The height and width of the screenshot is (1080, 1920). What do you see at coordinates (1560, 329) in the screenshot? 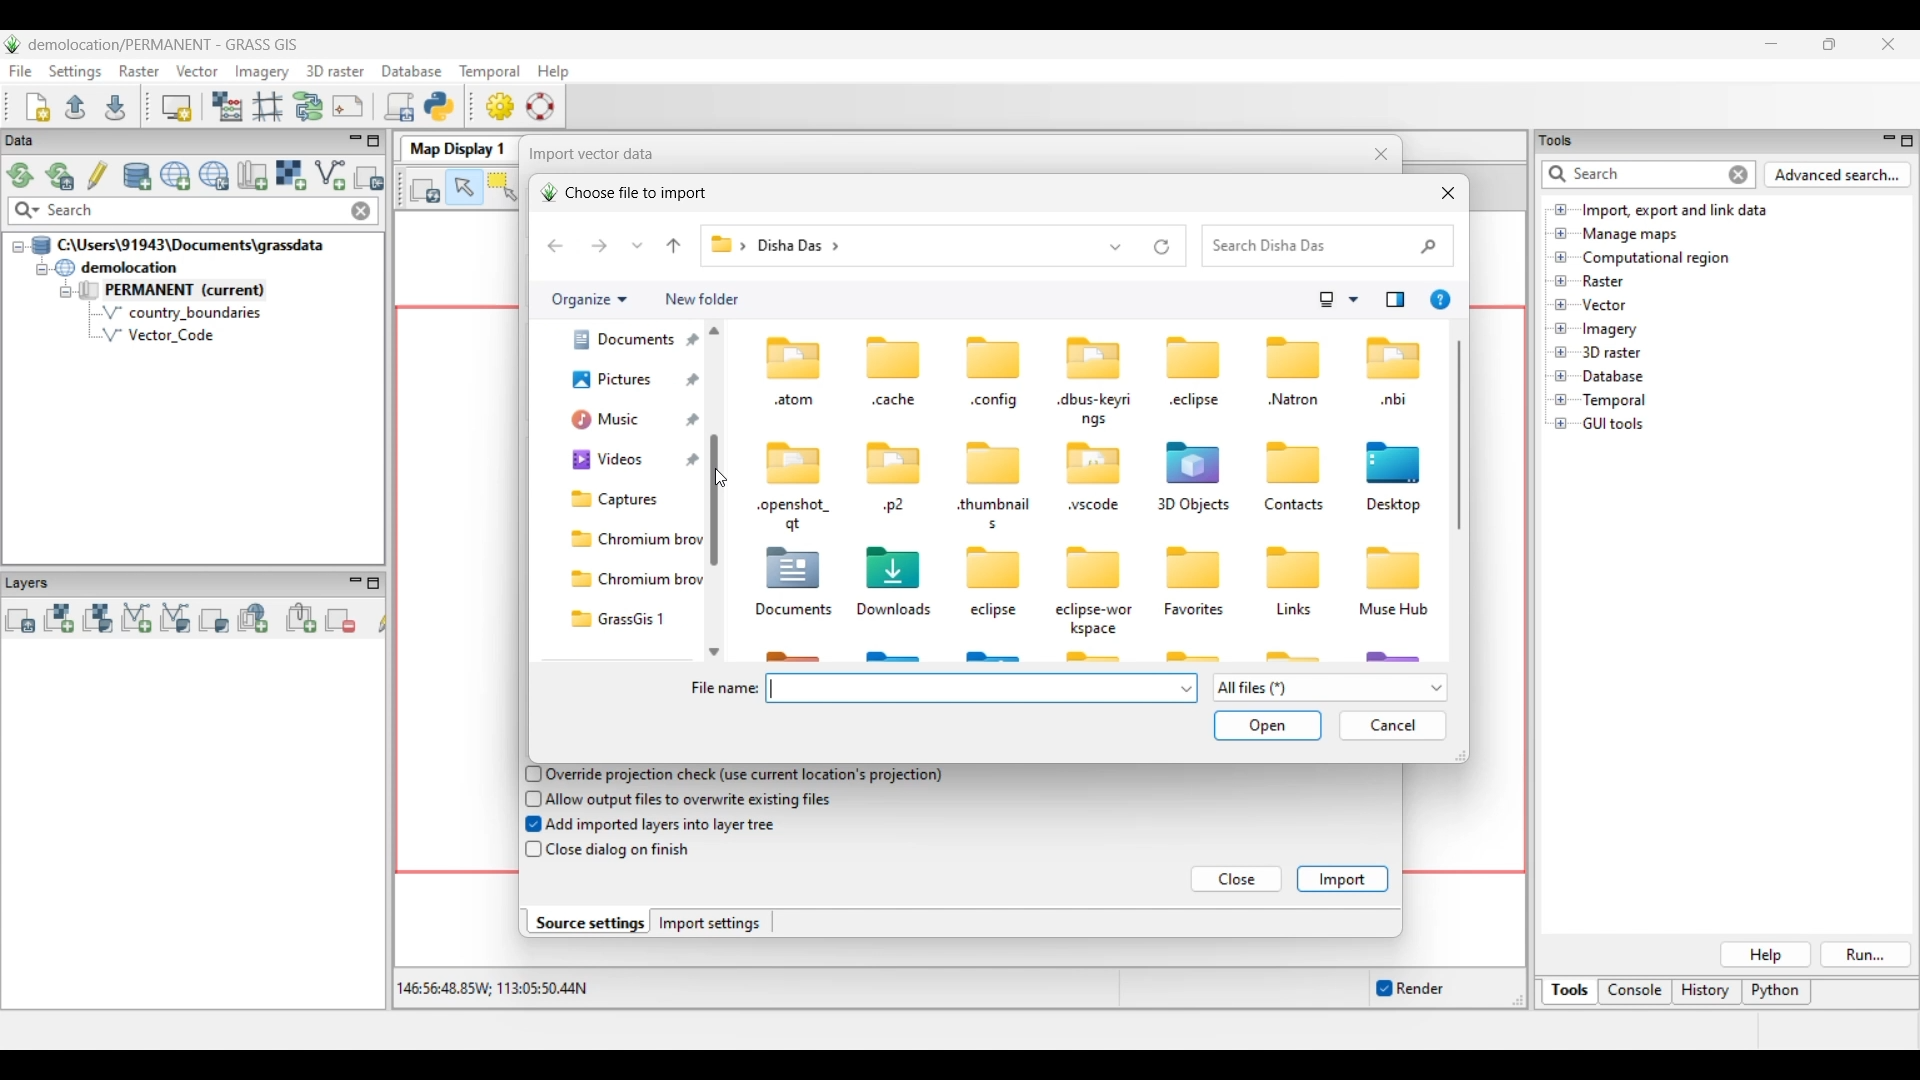
I see `Click to open files under Imagery` at bounding box center [1560, 329].